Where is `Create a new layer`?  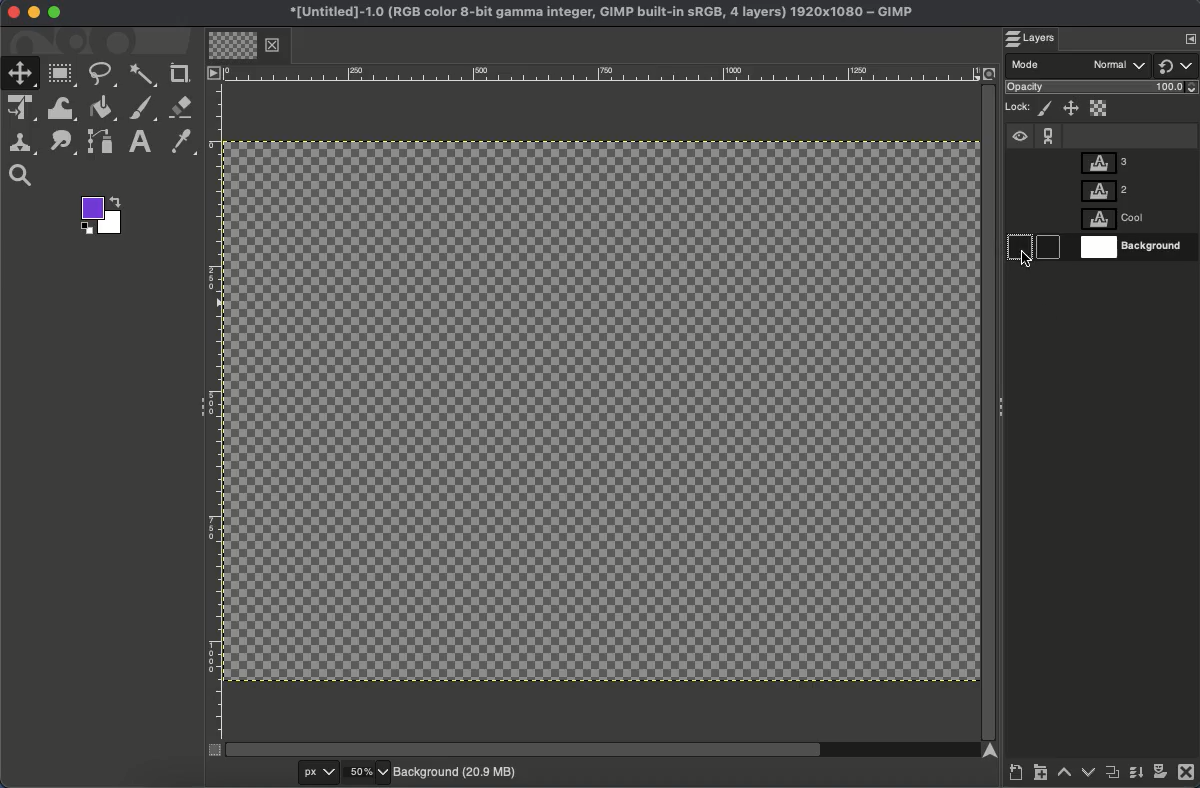 Create a new layer is located at coordinates (1015, 775).